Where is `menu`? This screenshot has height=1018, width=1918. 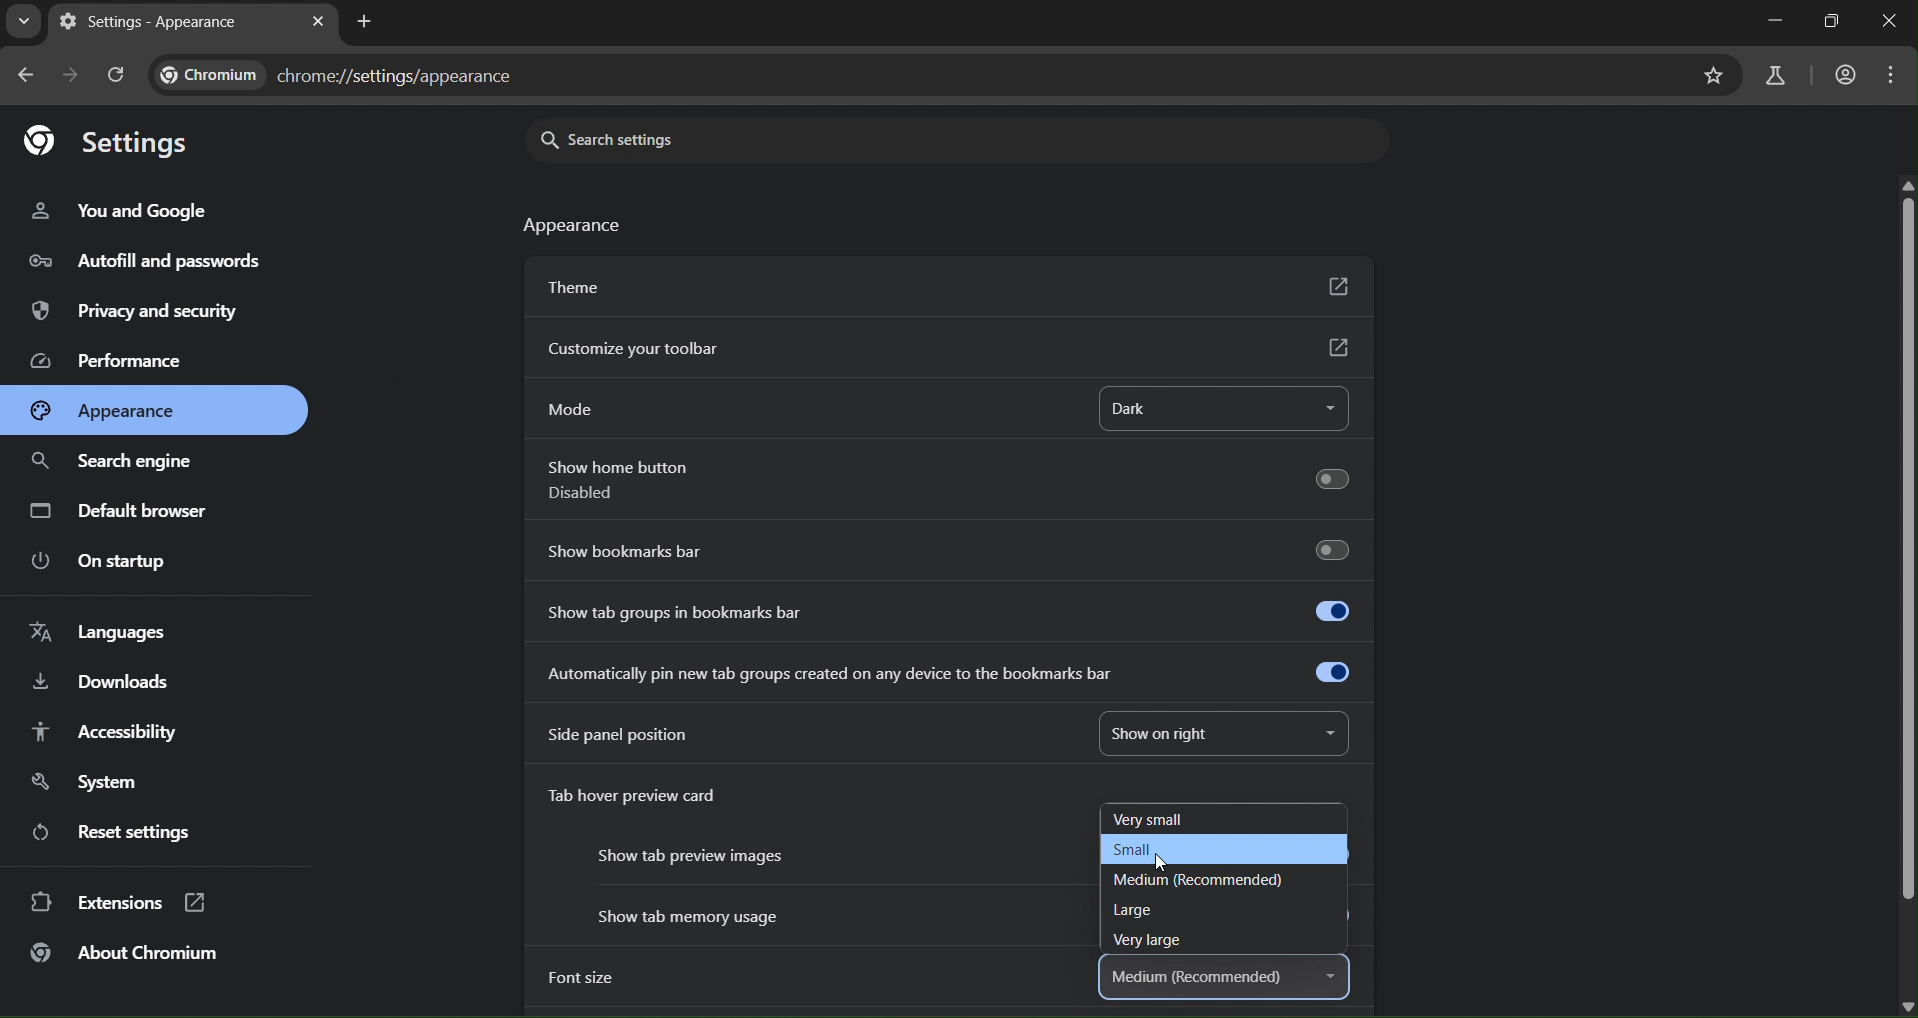
menu is located at coordinates (1894, 74).